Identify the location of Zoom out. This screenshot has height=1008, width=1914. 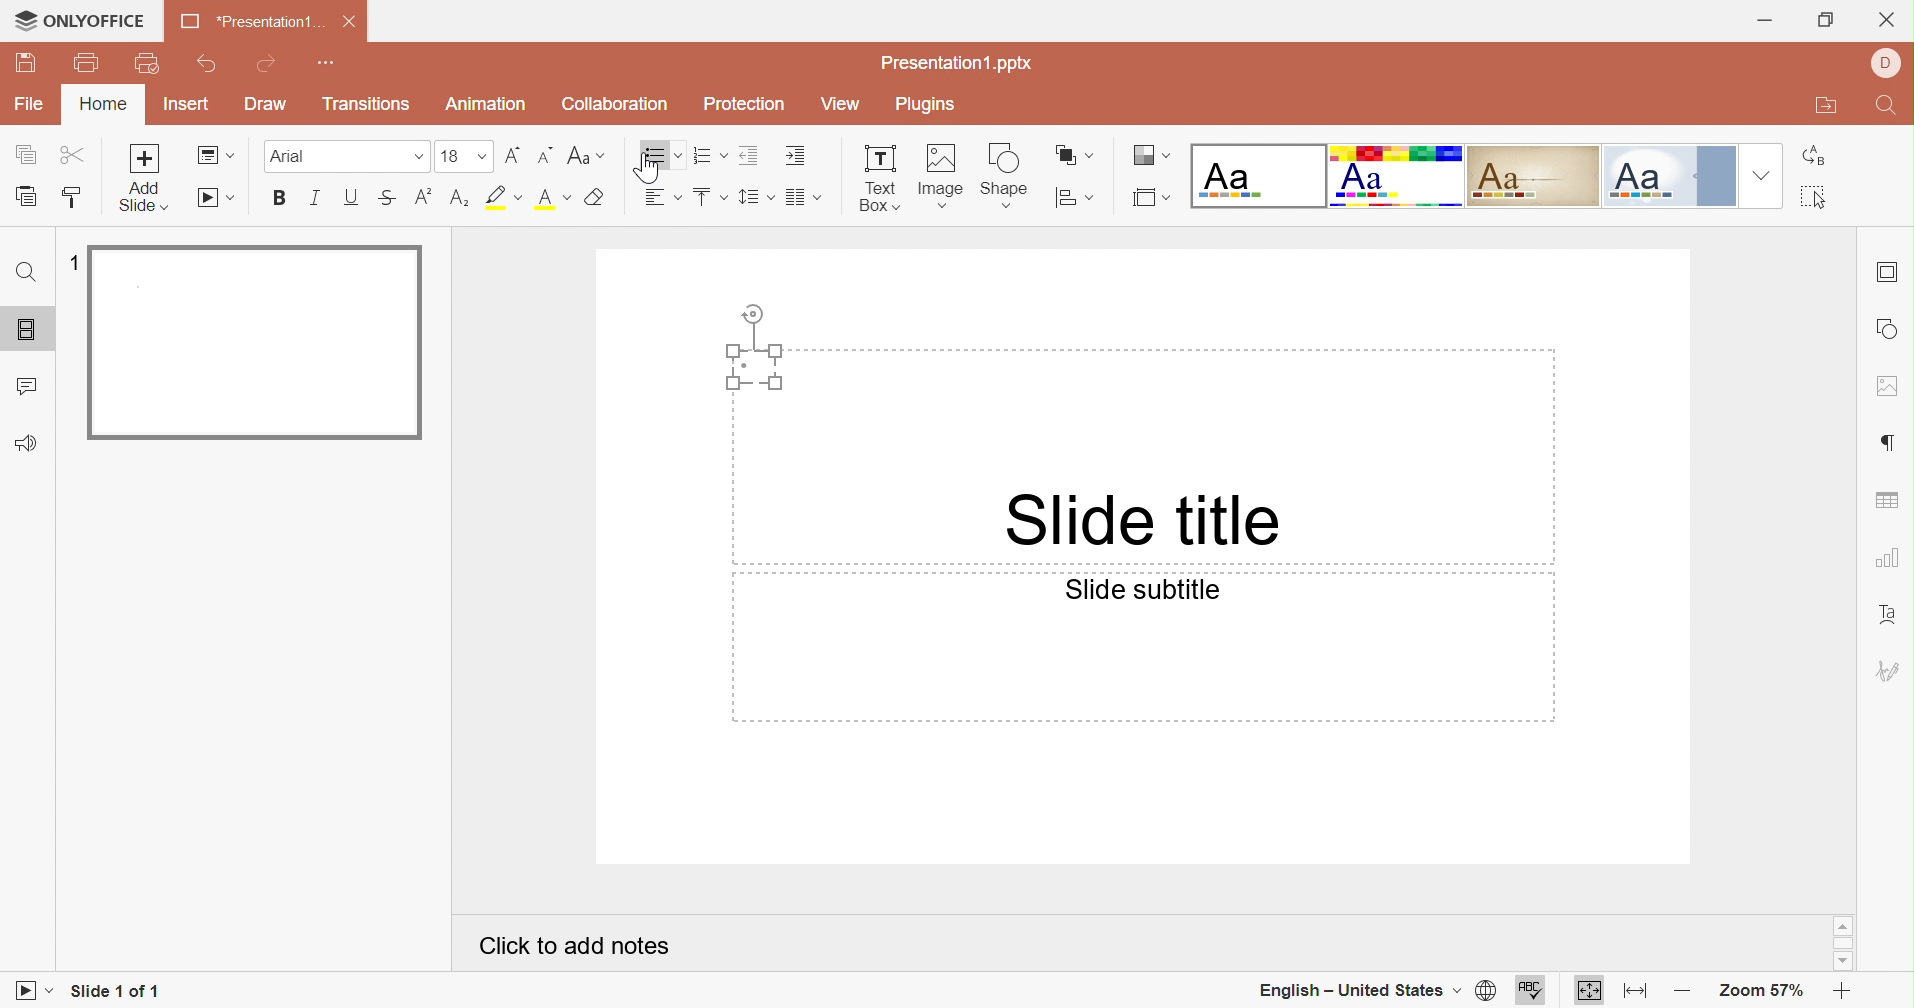
(1684, 990).